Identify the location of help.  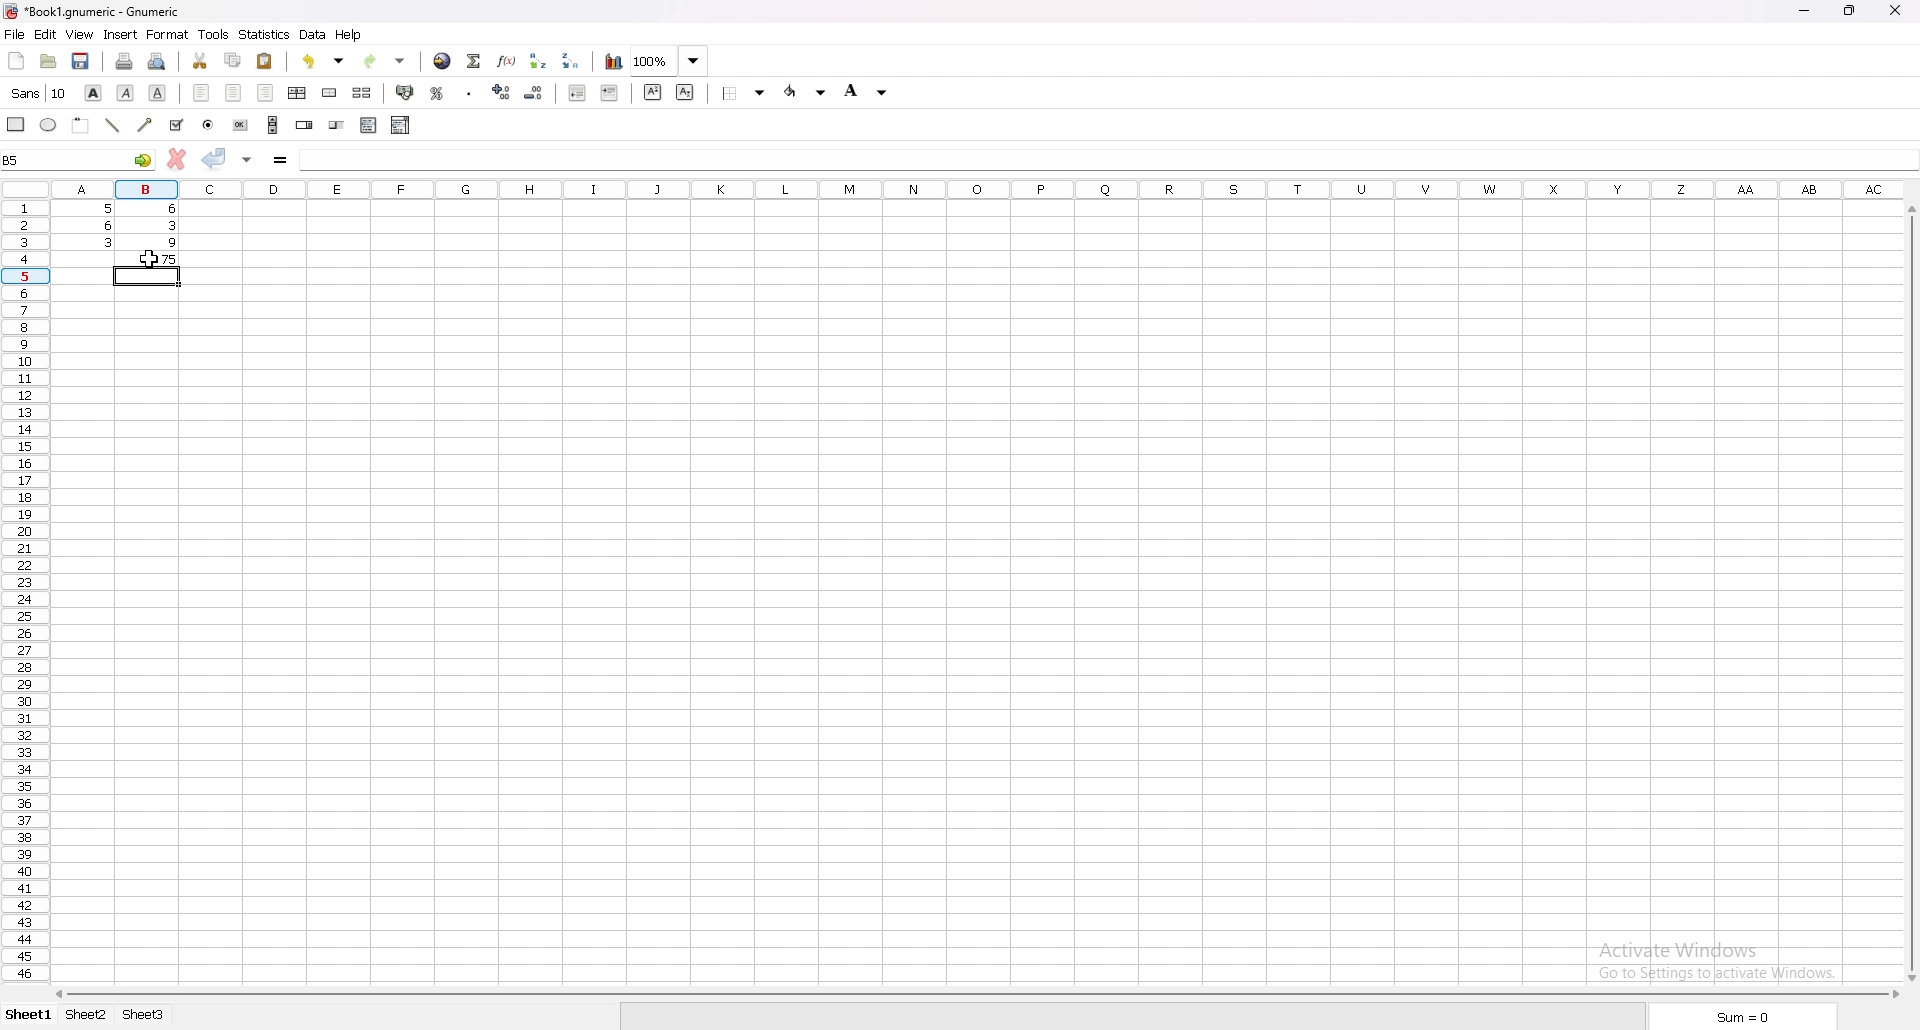
(349, 35).